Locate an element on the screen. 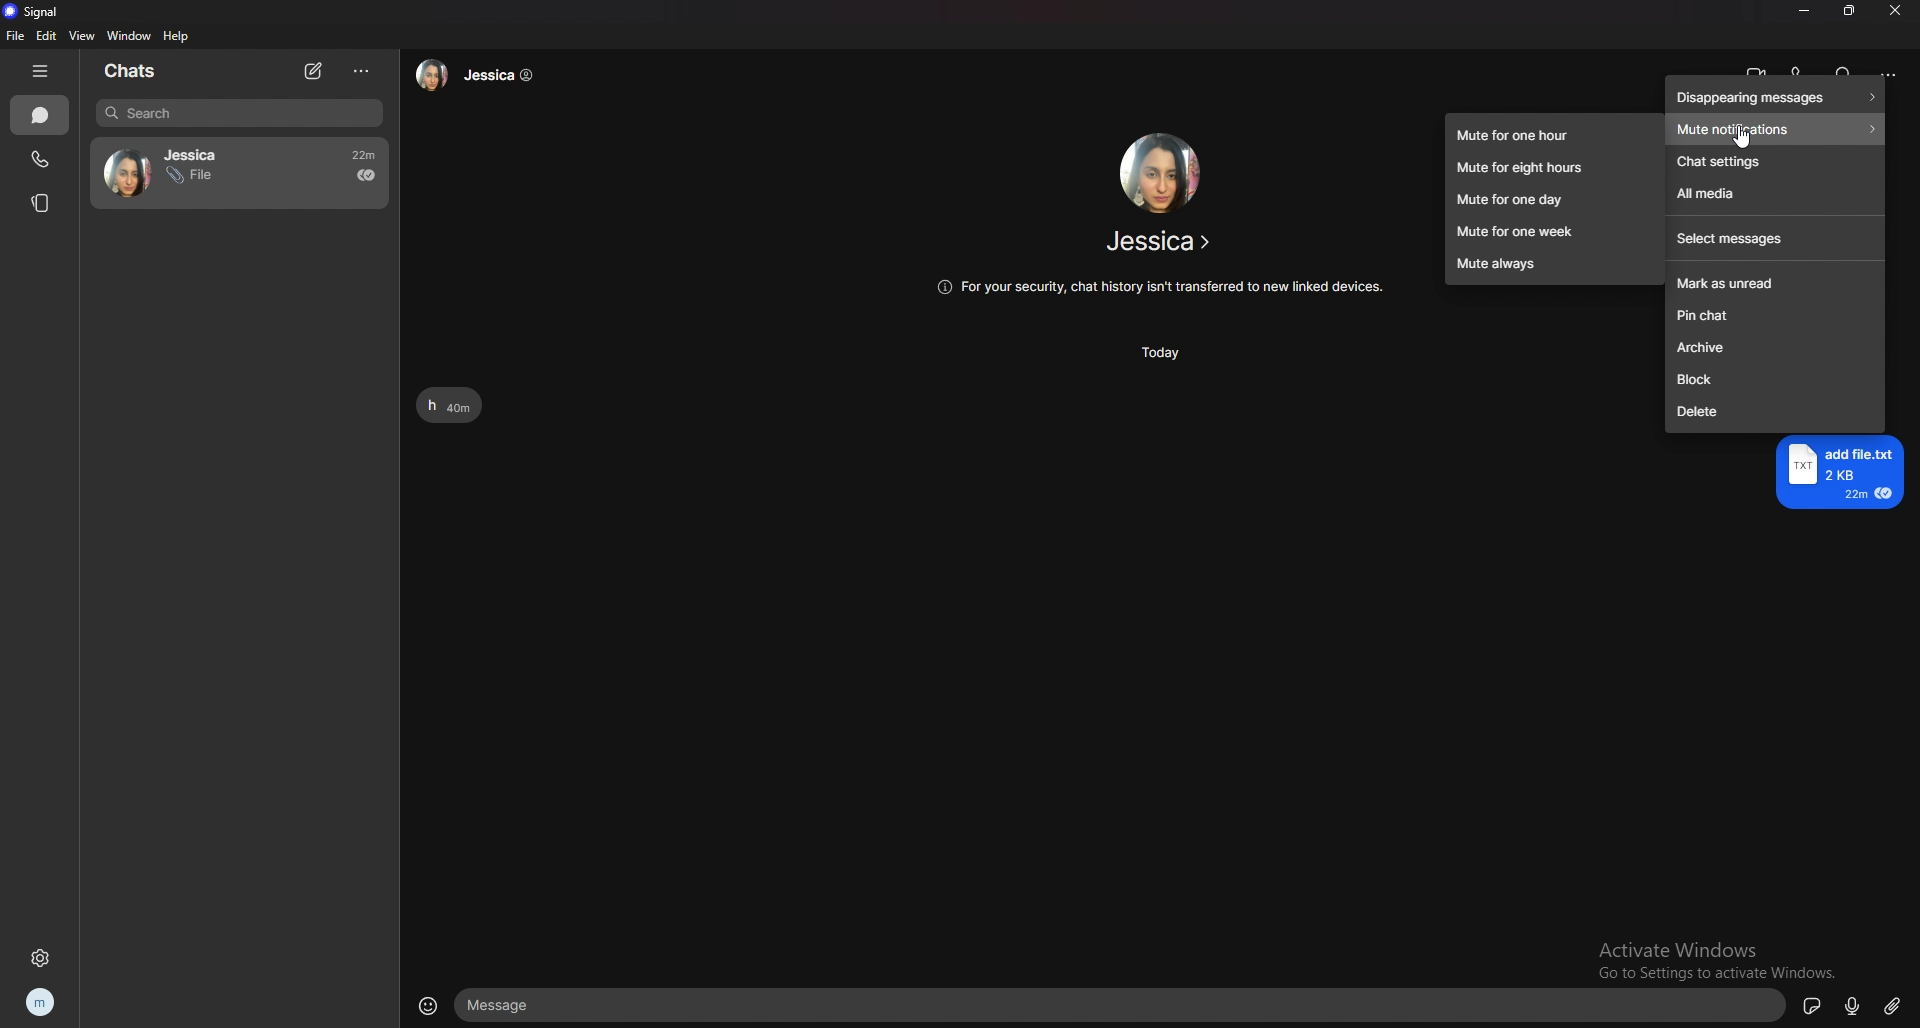  seen is located at coordinates (366, 175).